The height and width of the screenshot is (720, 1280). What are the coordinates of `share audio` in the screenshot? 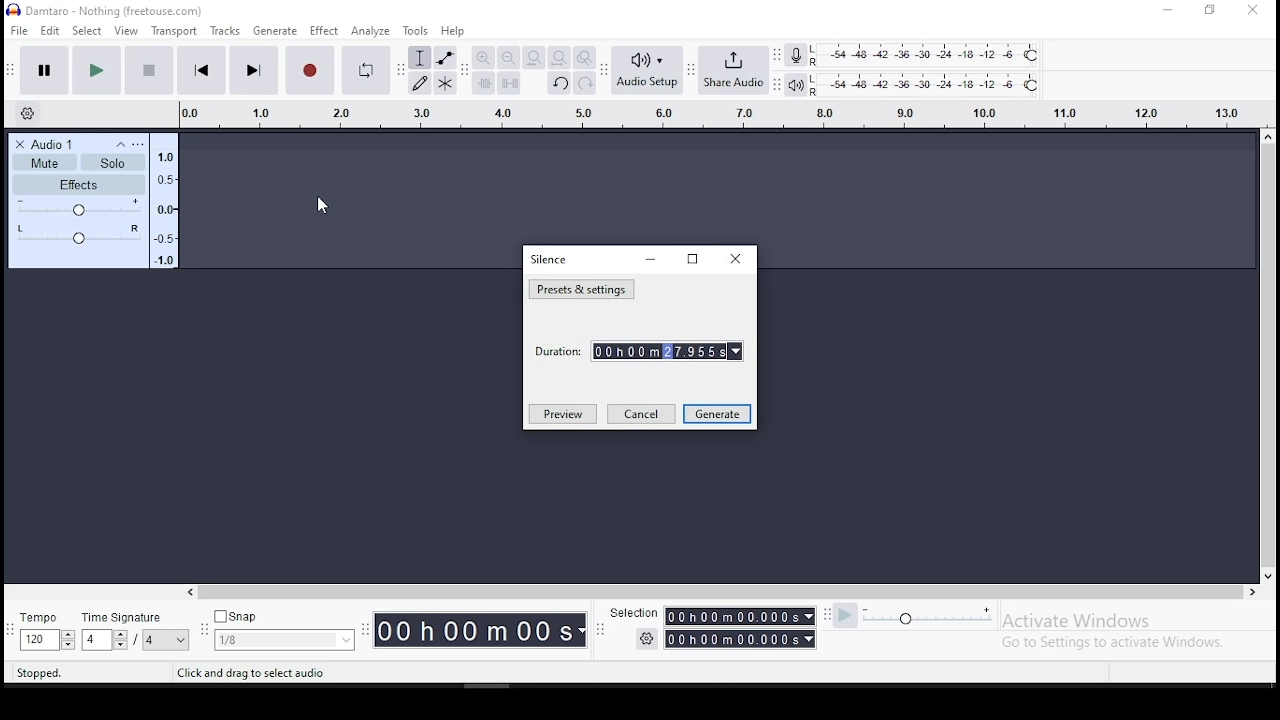 It's located at (734, 71).